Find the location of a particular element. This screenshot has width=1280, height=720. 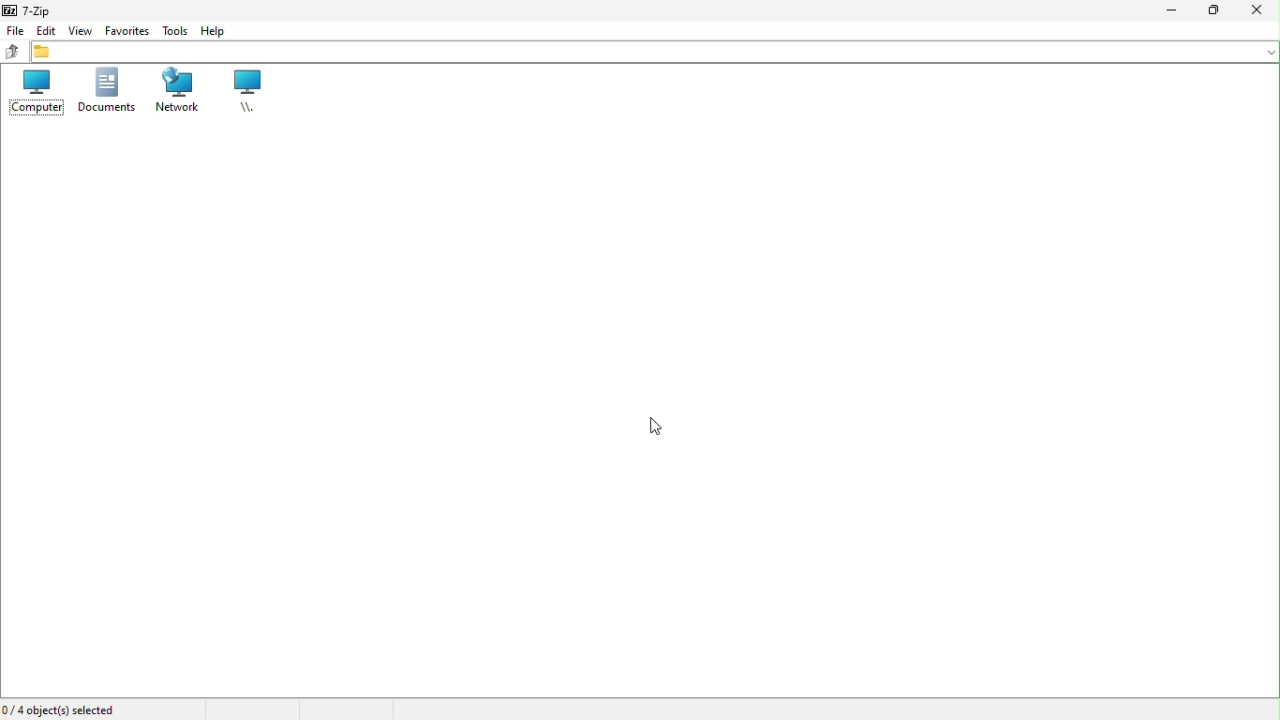

Close is located at coordinates (1261, 9).